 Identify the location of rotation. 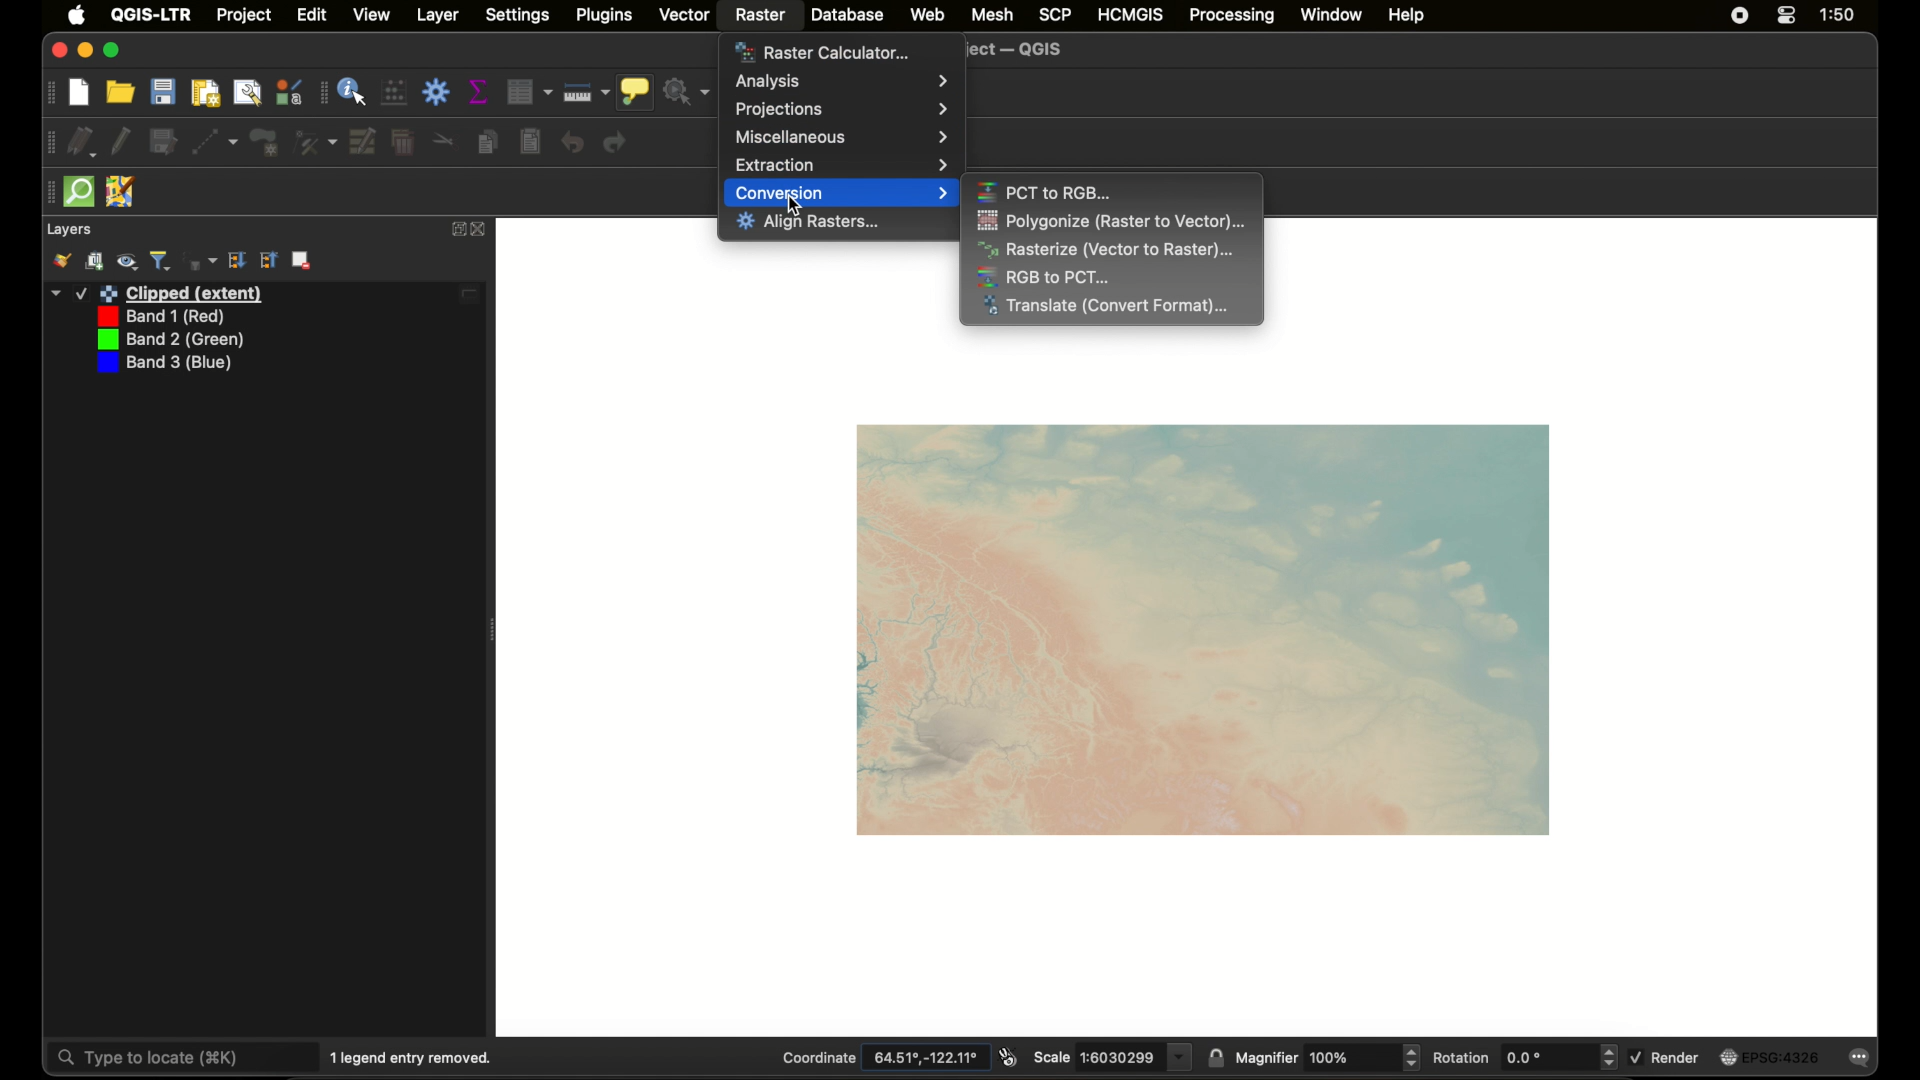
(1524, 1057).